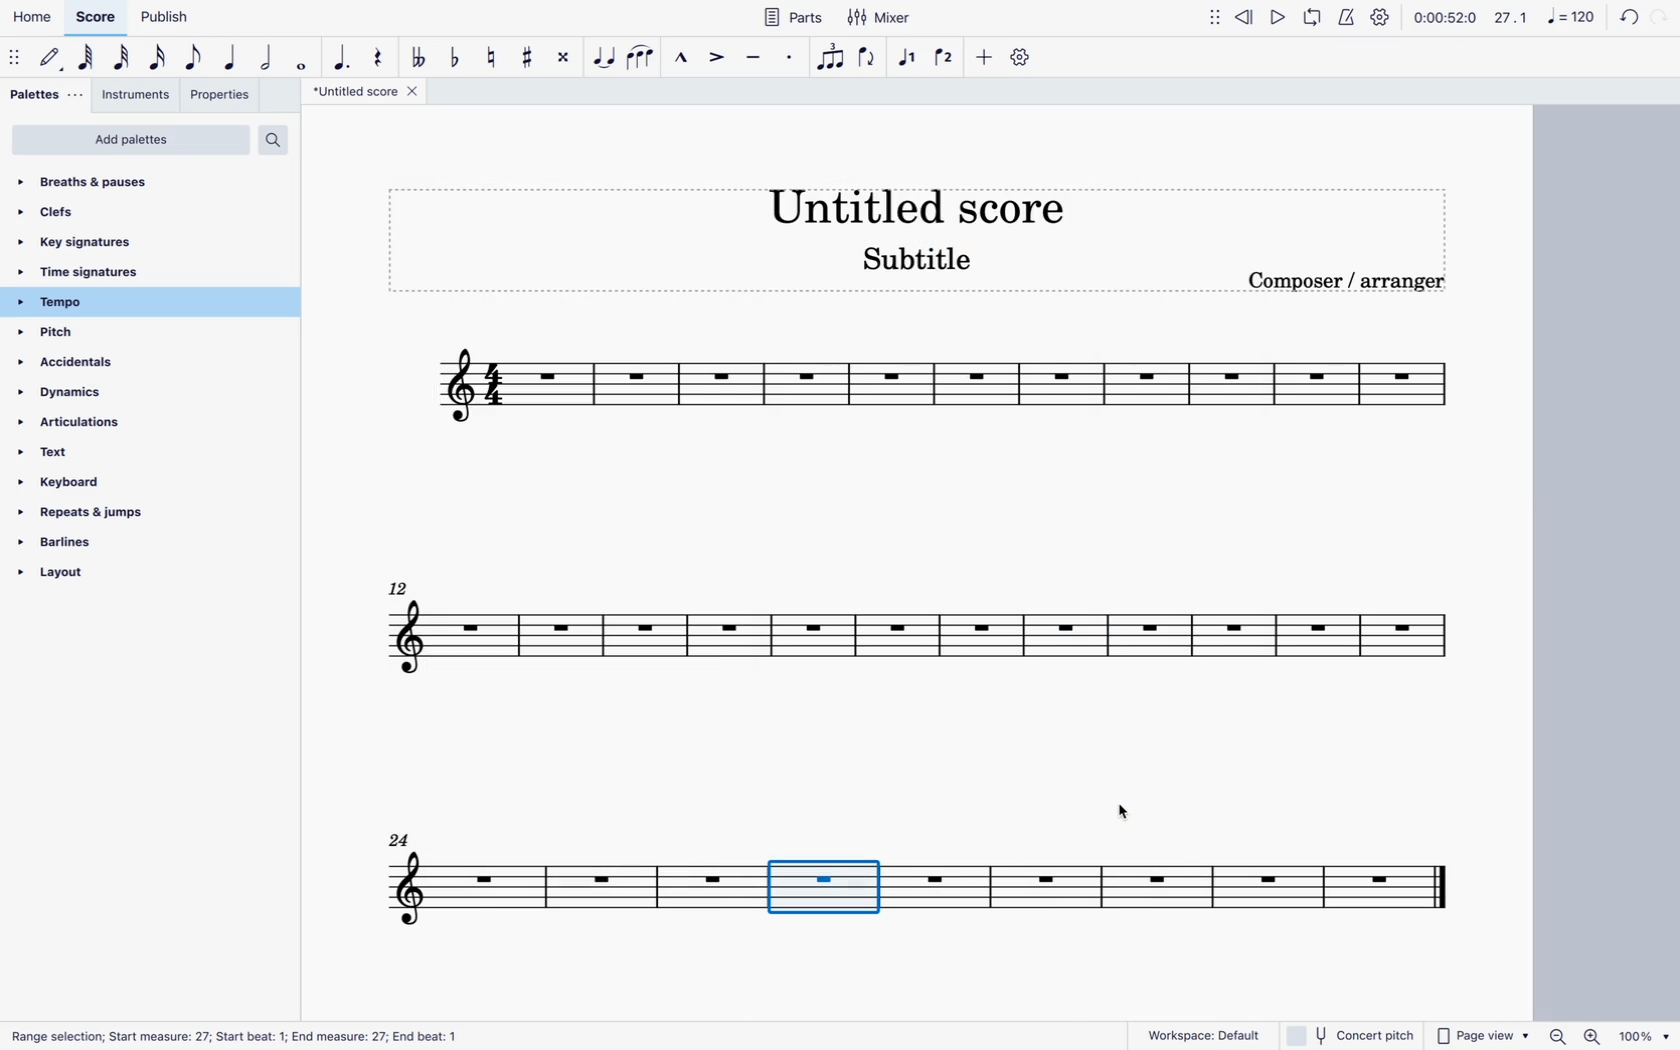 This screenshot has width=1680, height=1050. Describe the element at coordinates (163, 19) in the screenshot. I see `publish` at that location.